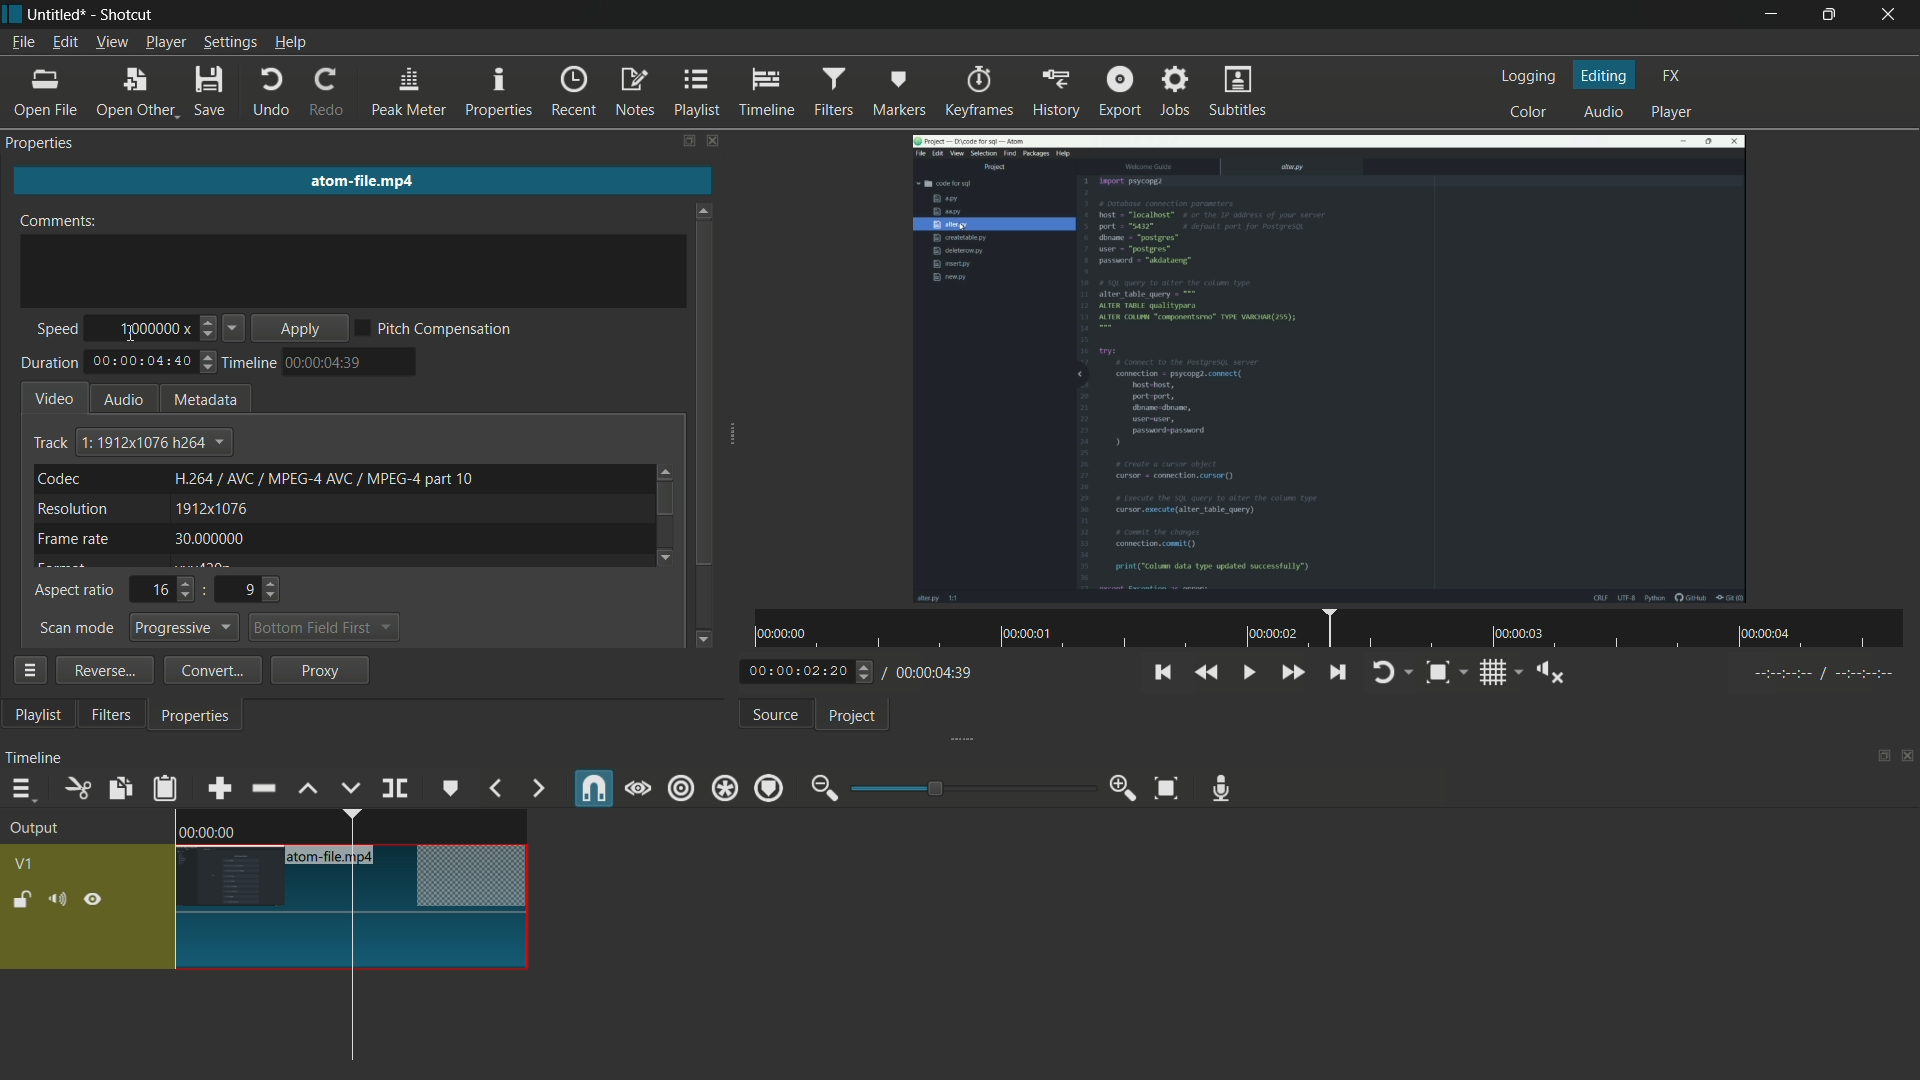  Describe the element at coordinates (328, 92) in the screenshot. I see `redo` at that location.